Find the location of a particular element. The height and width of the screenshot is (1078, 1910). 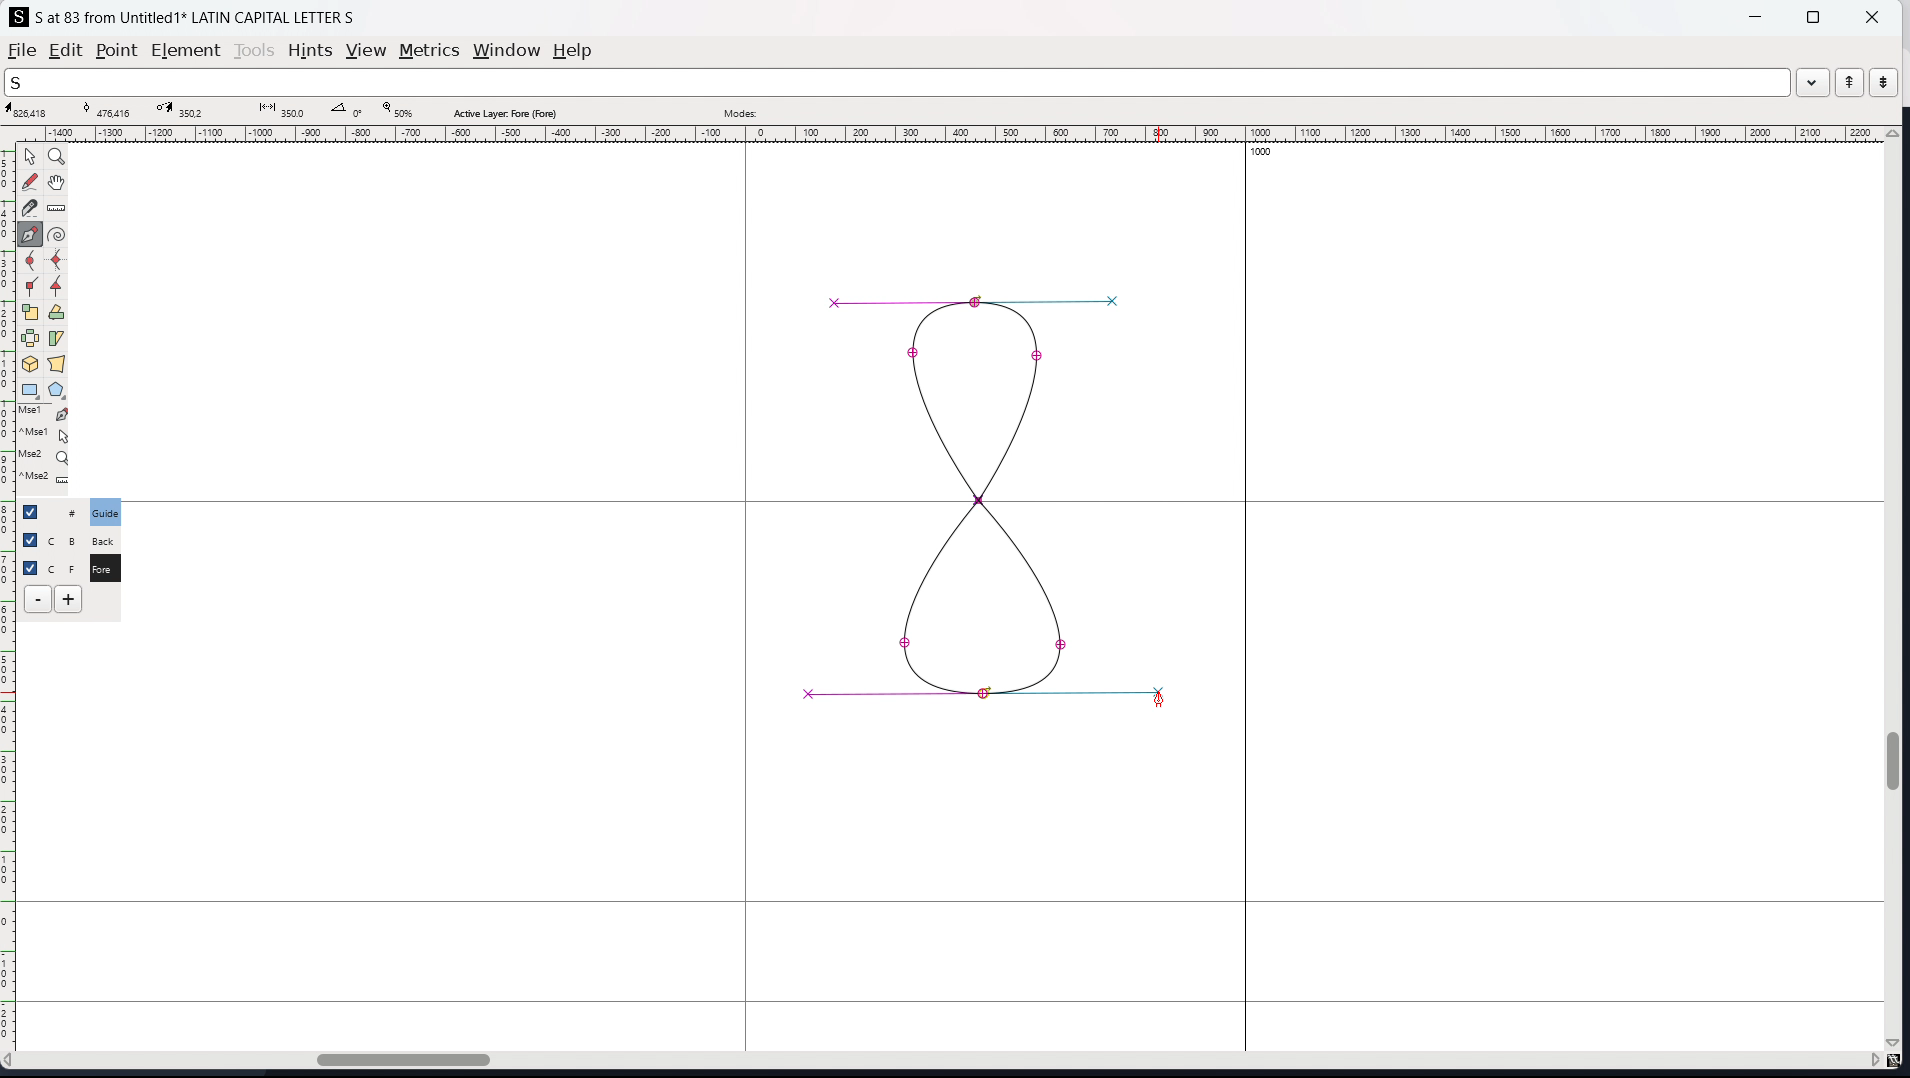

angle between points is located at coordinates (349, 109).